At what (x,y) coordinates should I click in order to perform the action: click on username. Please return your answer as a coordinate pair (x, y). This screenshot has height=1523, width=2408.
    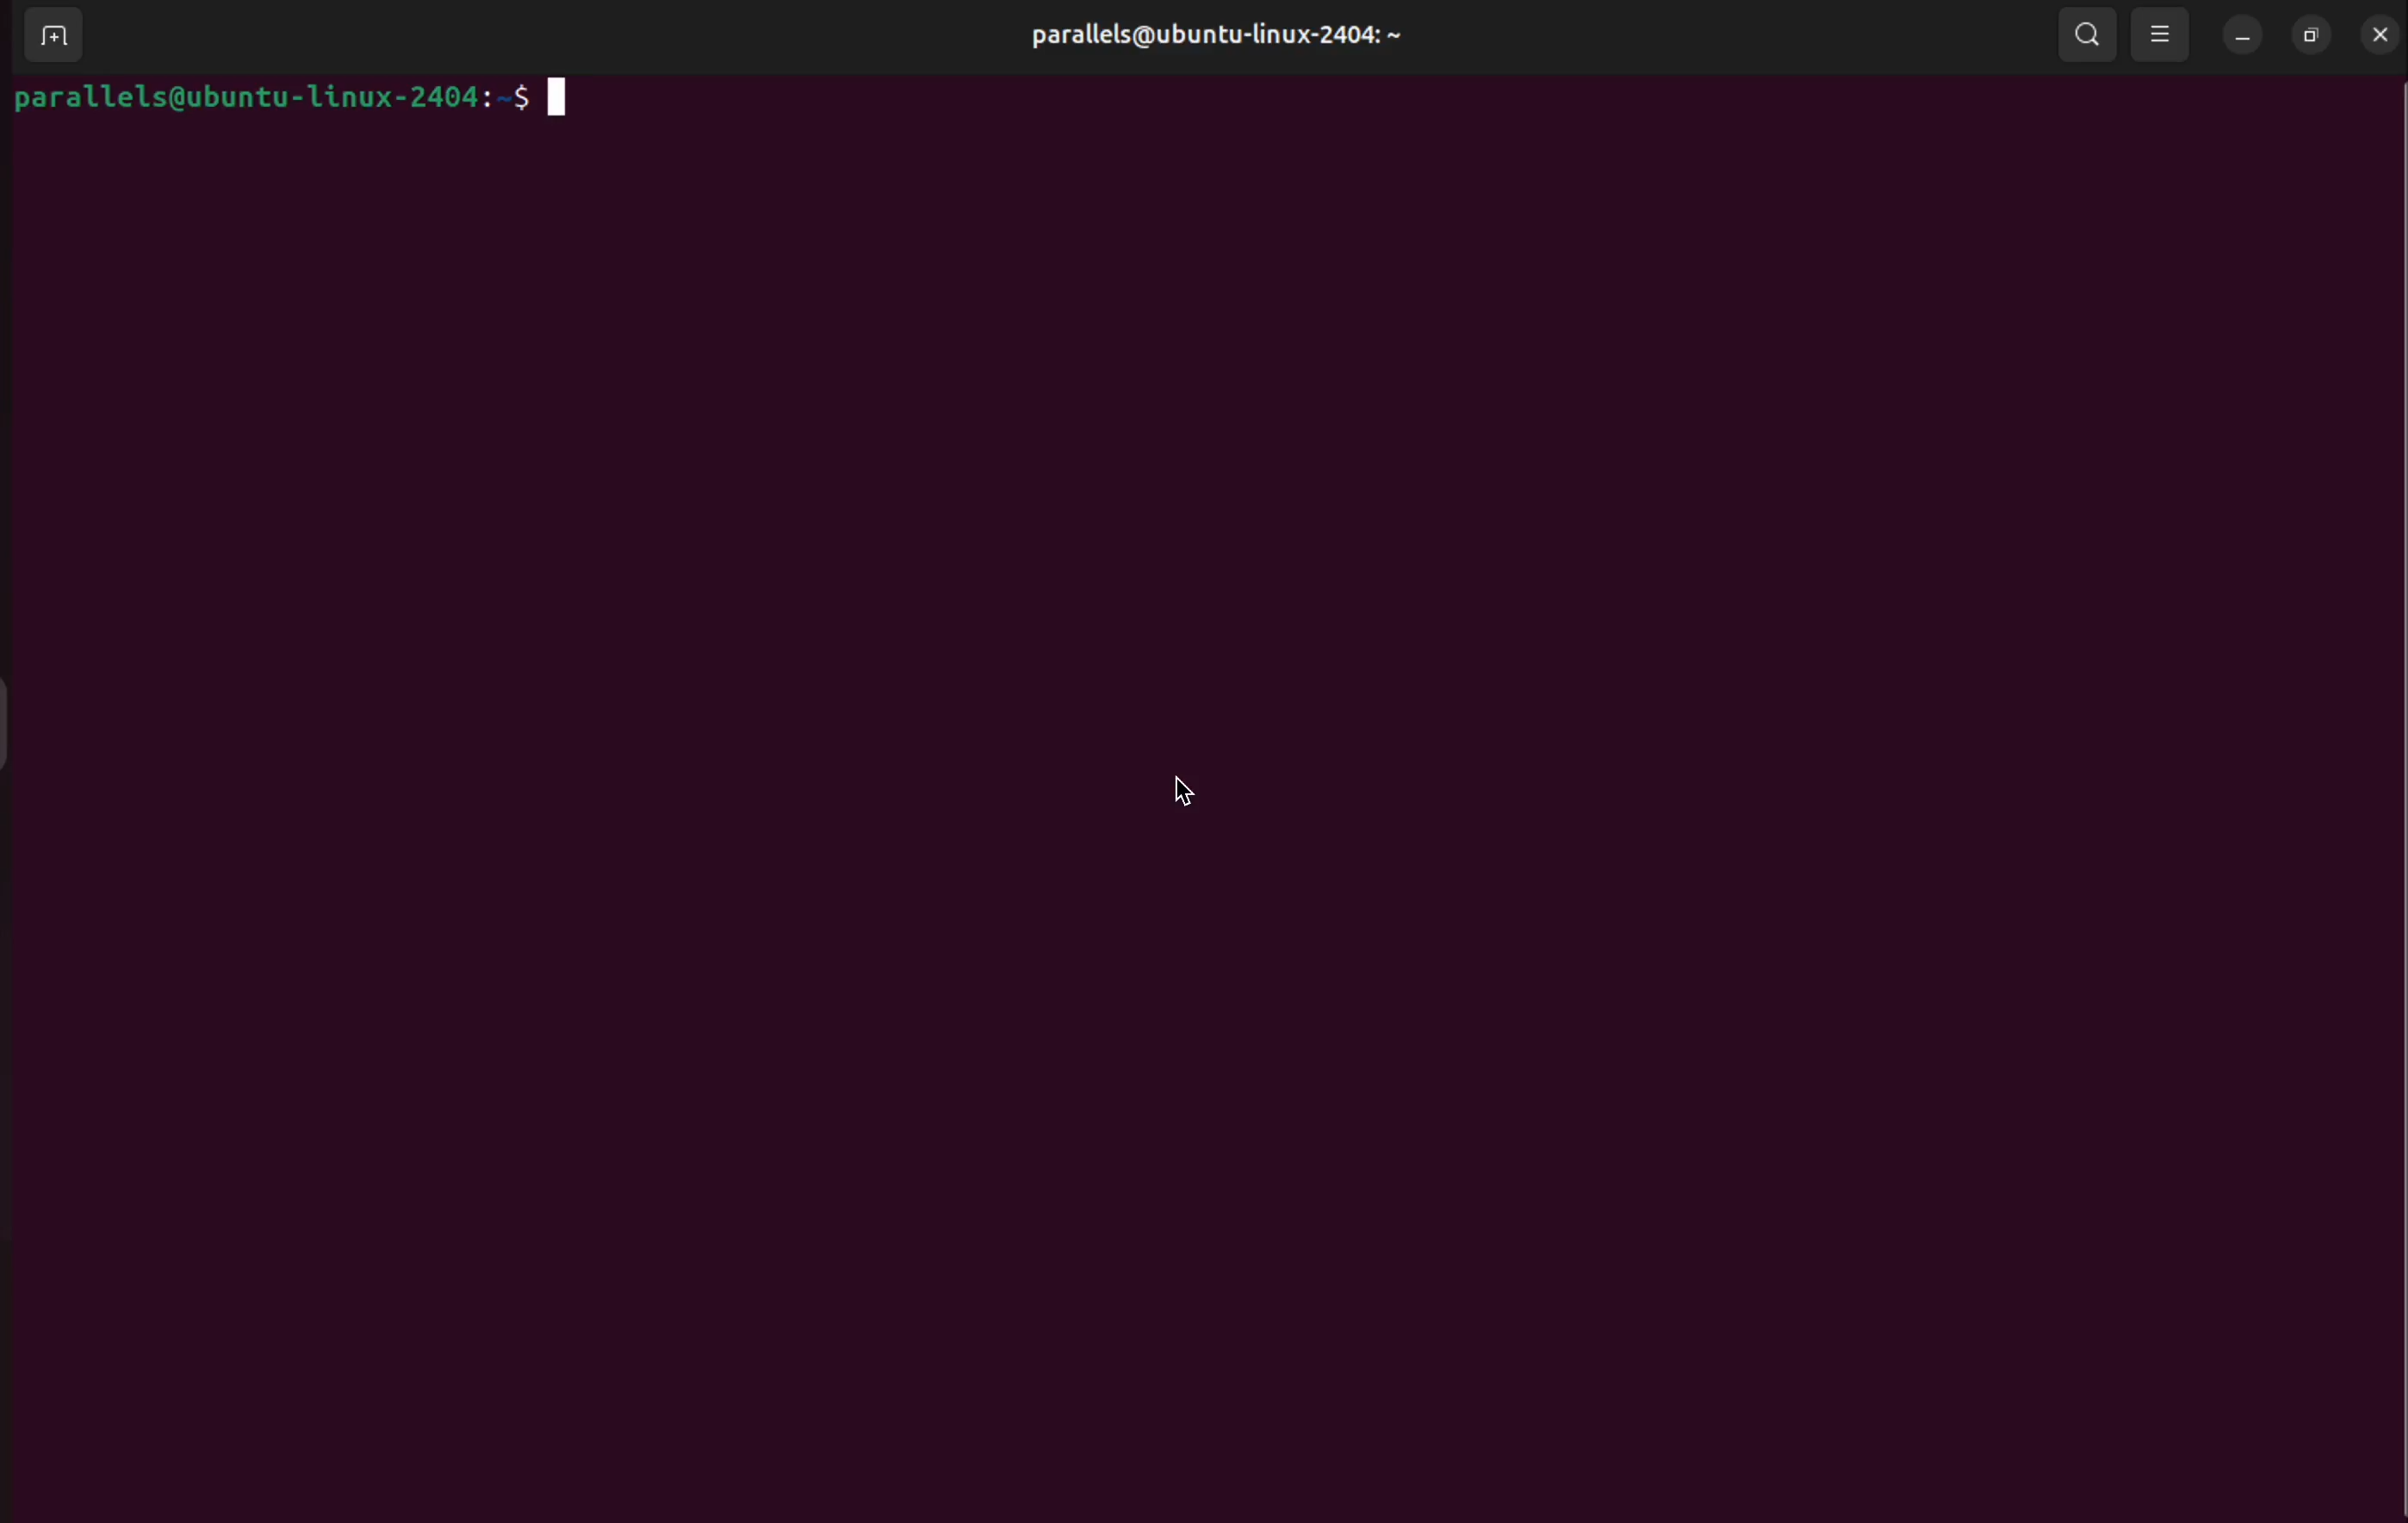
    Looking at the image, I should click on (1214, 34).